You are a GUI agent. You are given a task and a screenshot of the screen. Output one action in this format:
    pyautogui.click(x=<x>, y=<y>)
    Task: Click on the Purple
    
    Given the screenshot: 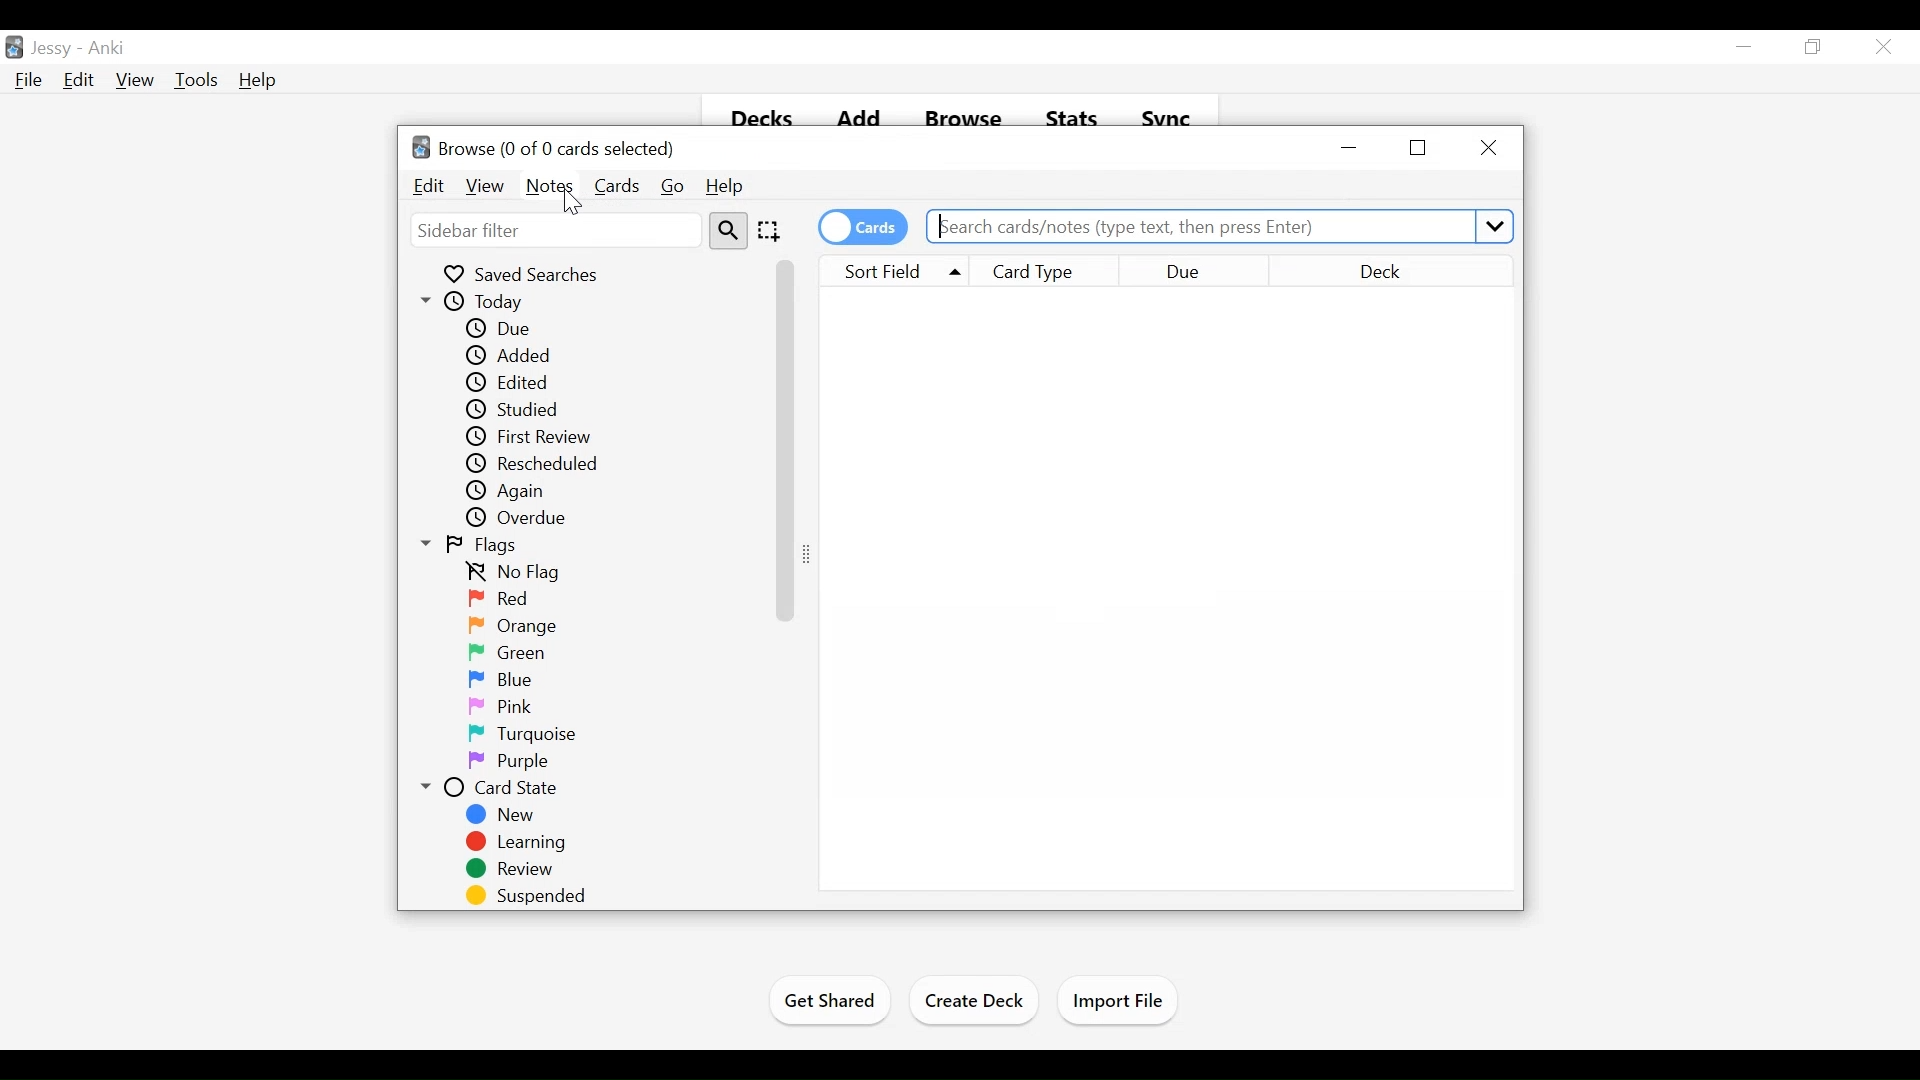 What is the action you would take?
    pyautogui.click(x=508, y=762)
    